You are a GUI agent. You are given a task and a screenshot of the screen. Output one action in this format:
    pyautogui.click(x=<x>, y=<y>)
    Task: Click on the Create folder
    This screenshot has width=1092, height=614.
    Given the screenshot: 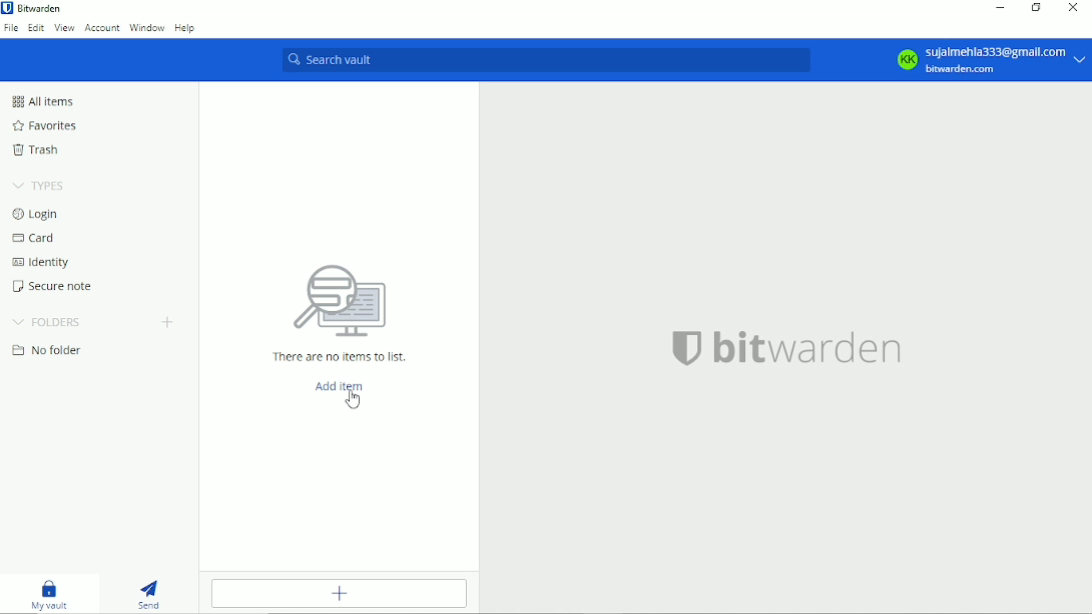 What is the action you would take?
    pyautogui.click(x=167, y=321)
    